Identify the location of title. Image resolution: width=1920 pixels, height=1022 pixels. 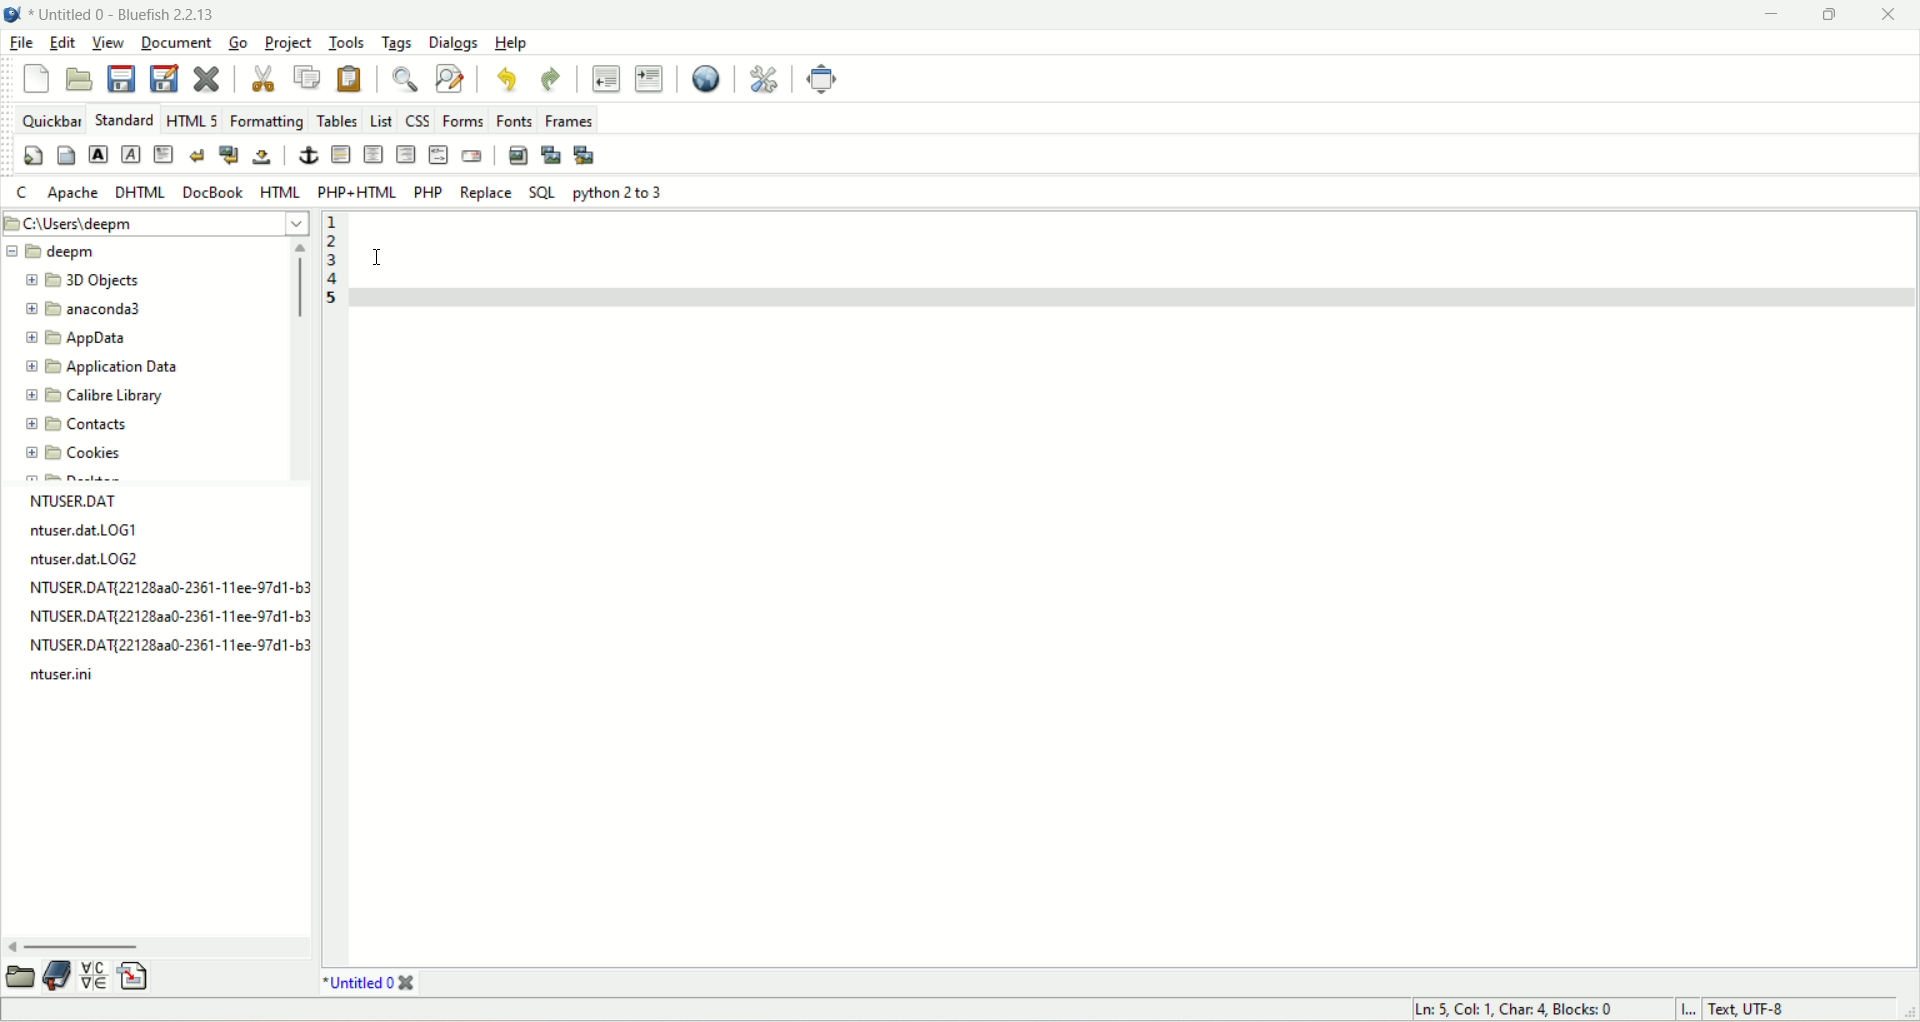
(124, 16).